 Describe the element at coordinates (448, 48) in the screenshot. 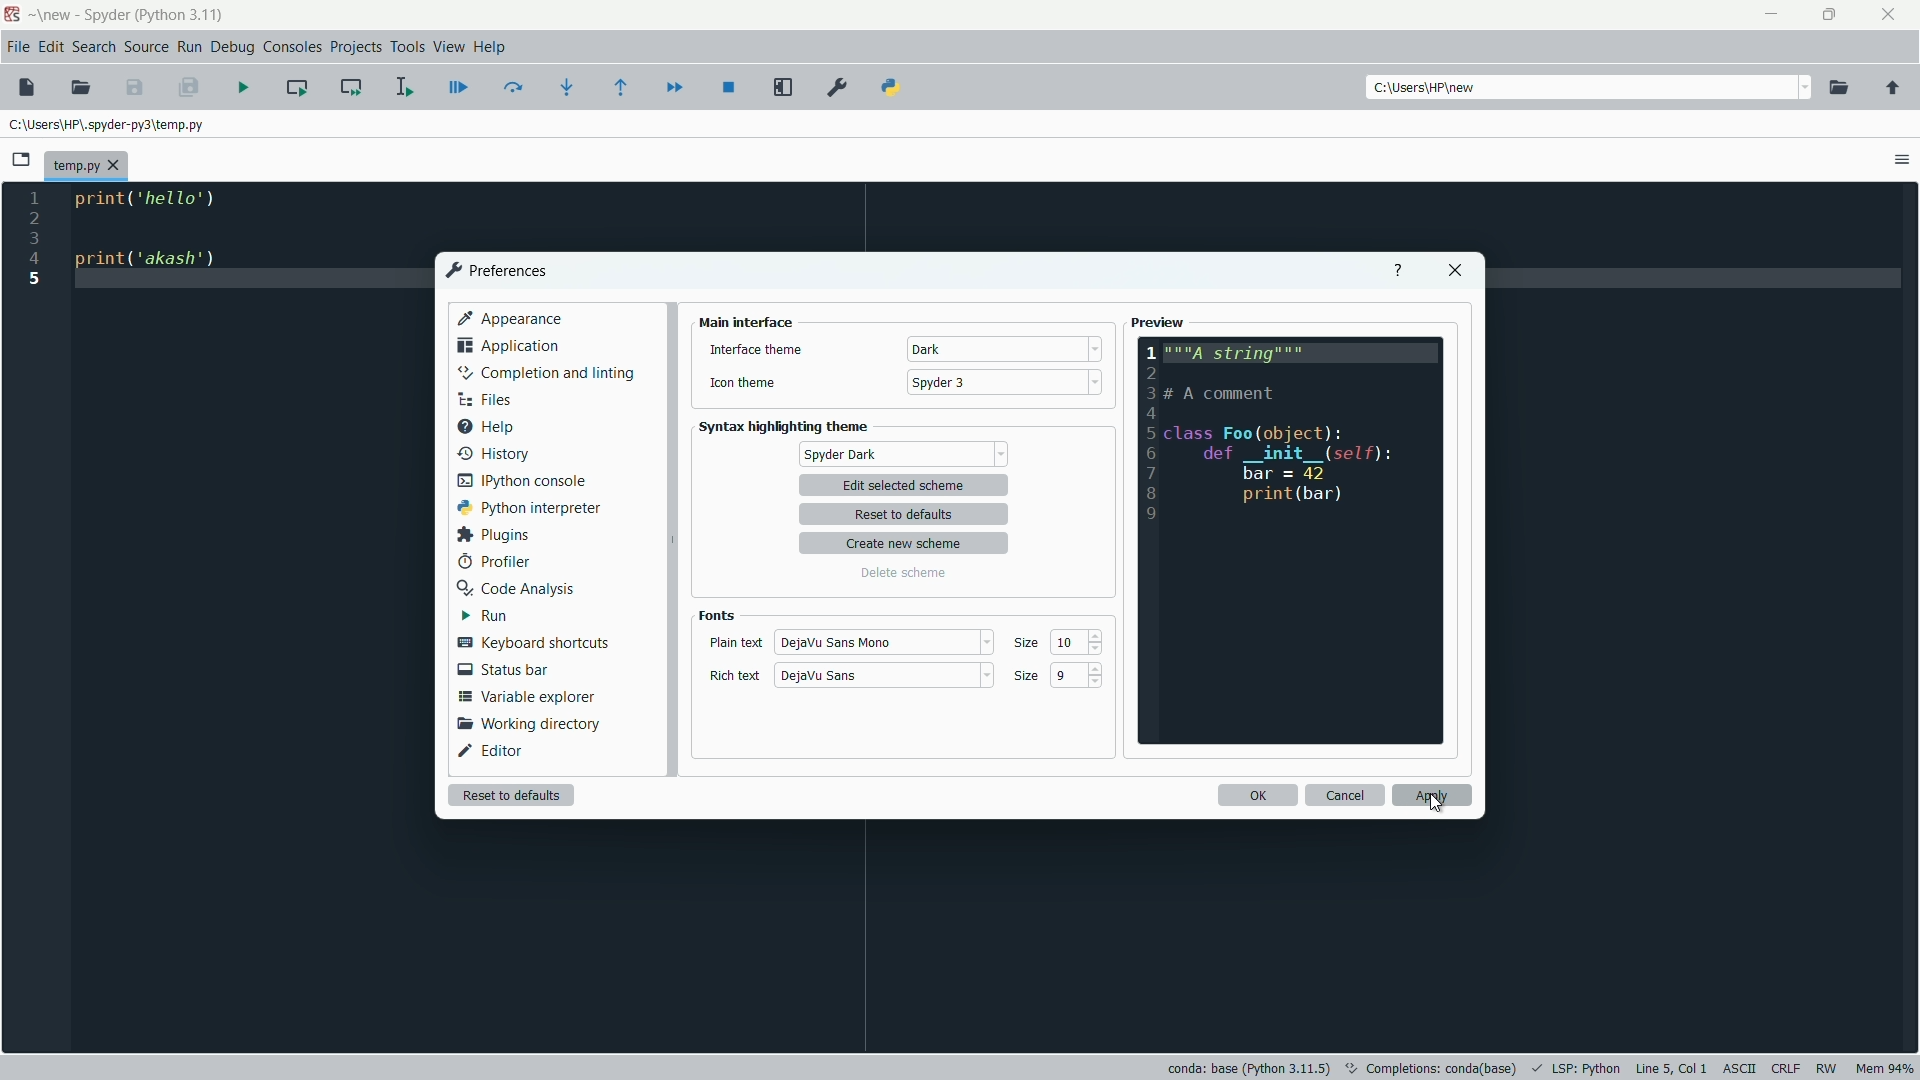

I see `view menu` at that location.